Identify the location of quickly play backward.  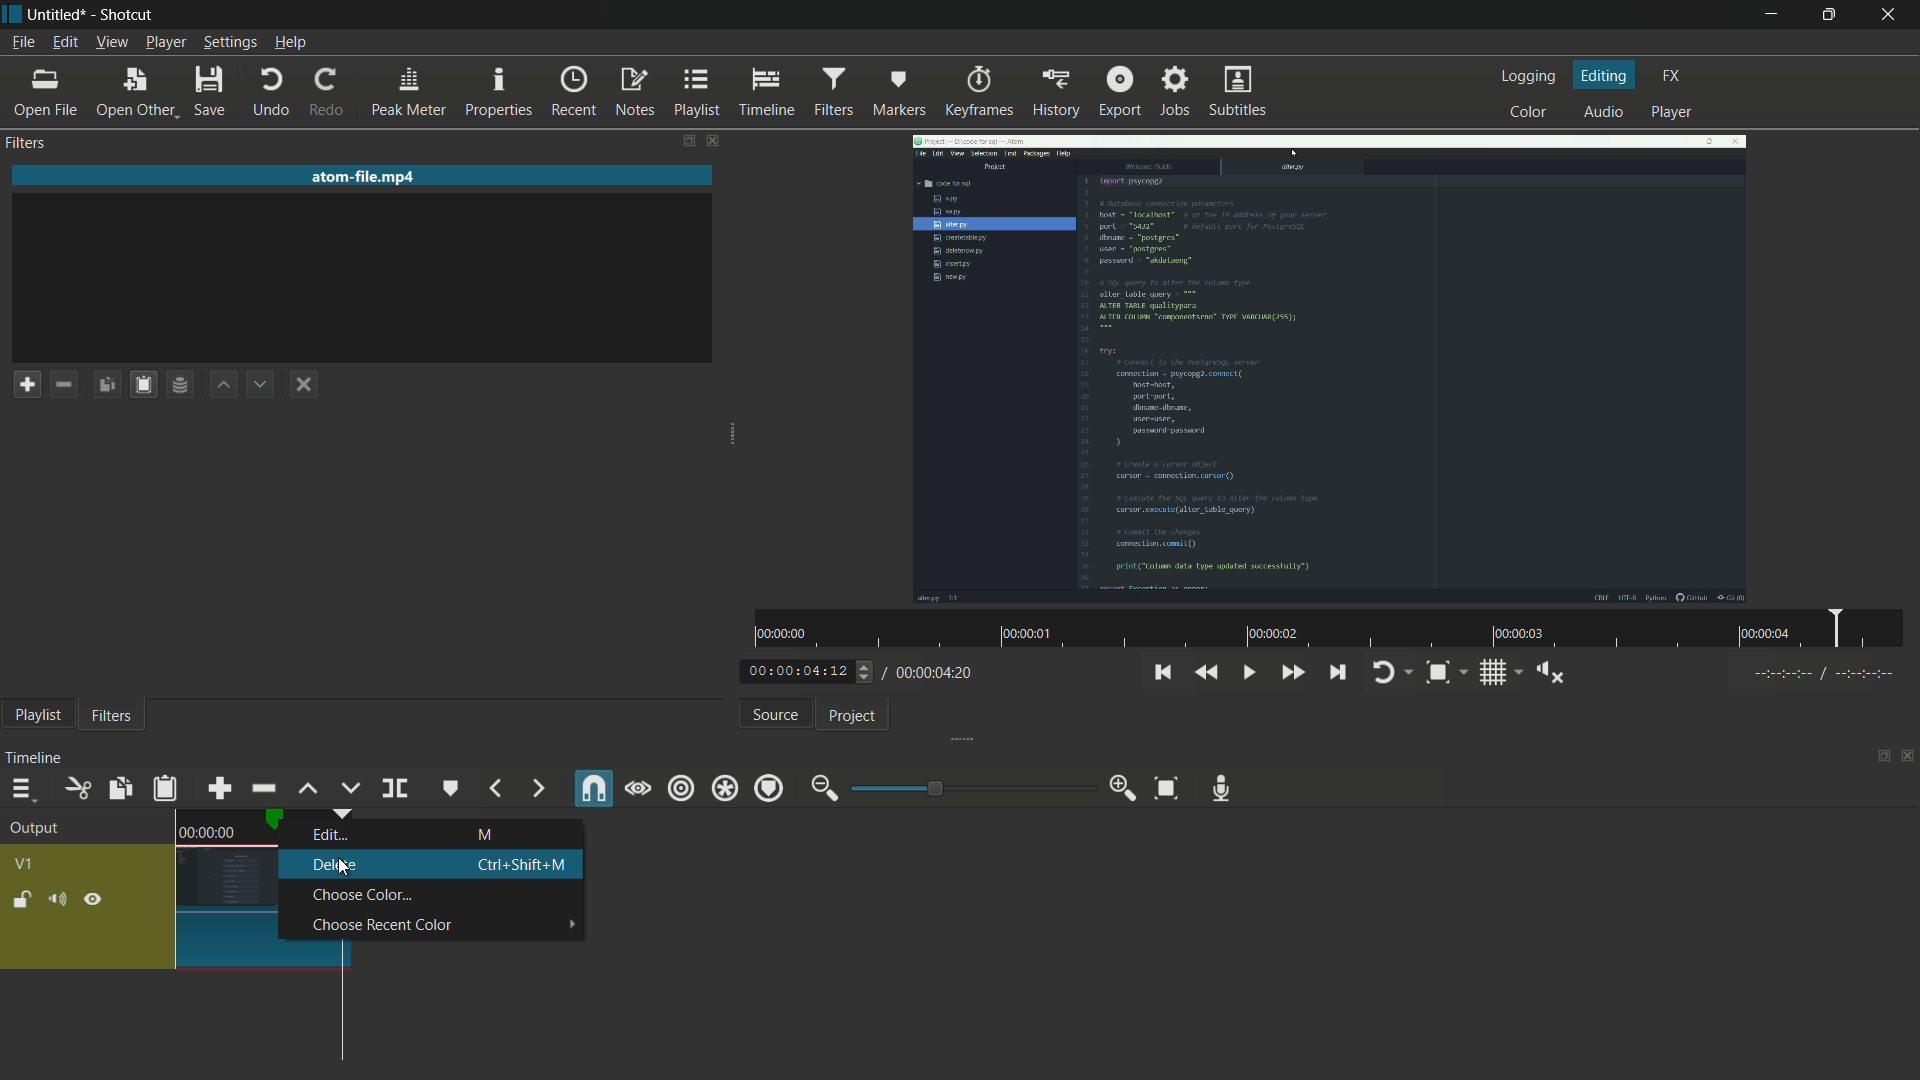
(1207, 673).